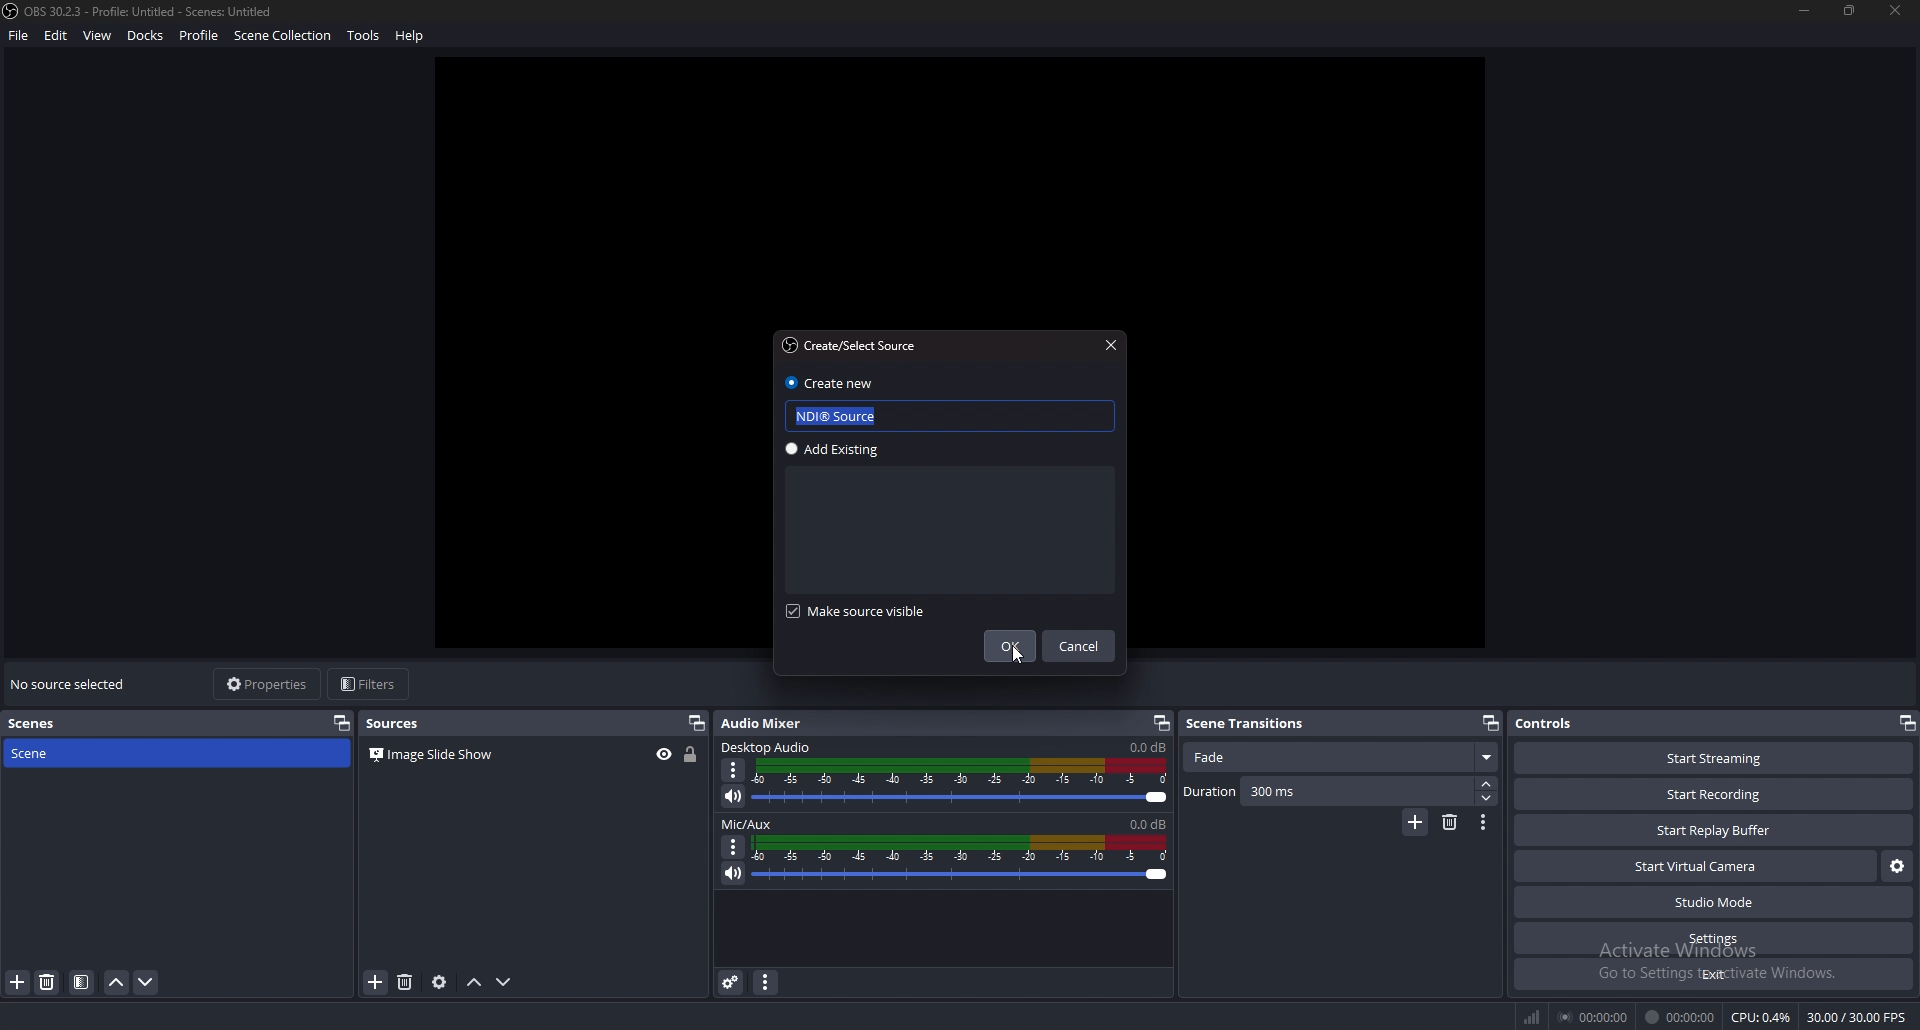  Describe the element at coordinates (1487, 784) in the screenshot. I see `increase duration` at that location.